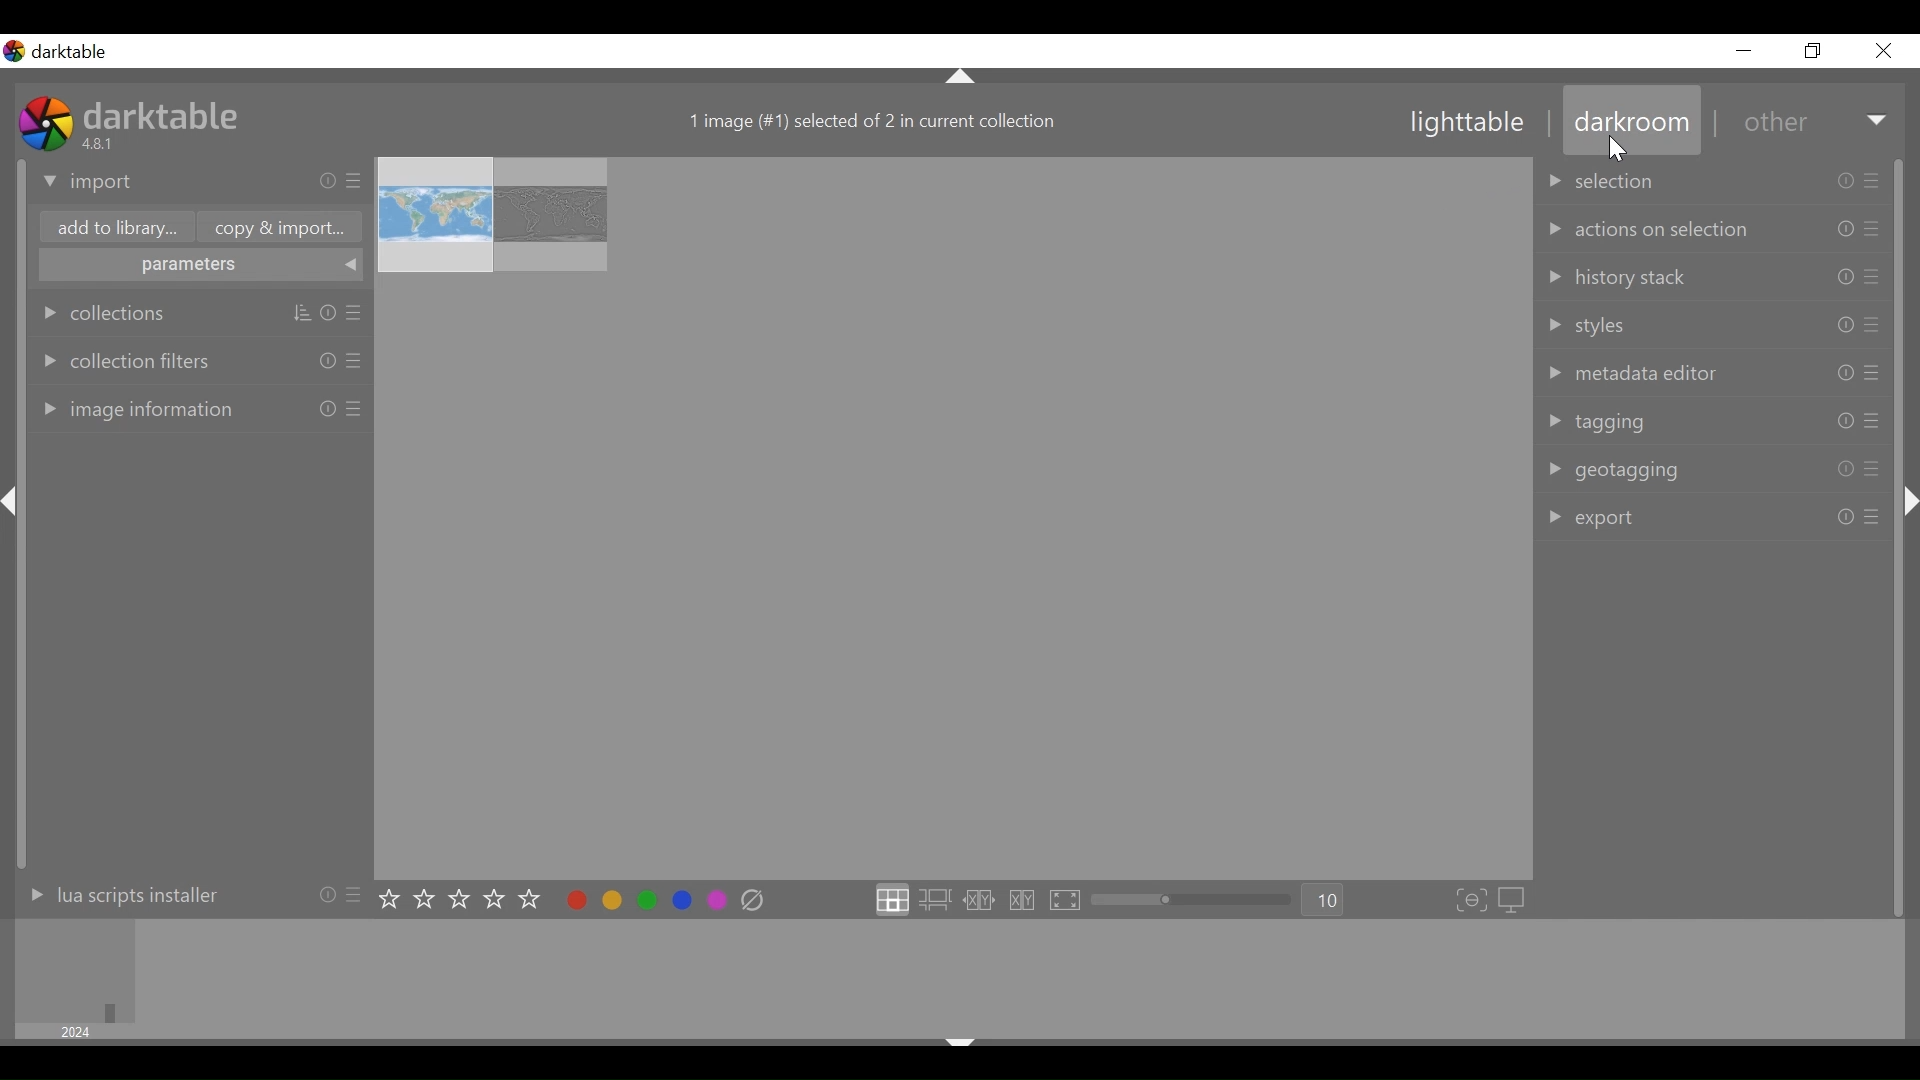 This screenshot has height=1080, width=1920. I want to click on darkroom, so click(1629, 125).